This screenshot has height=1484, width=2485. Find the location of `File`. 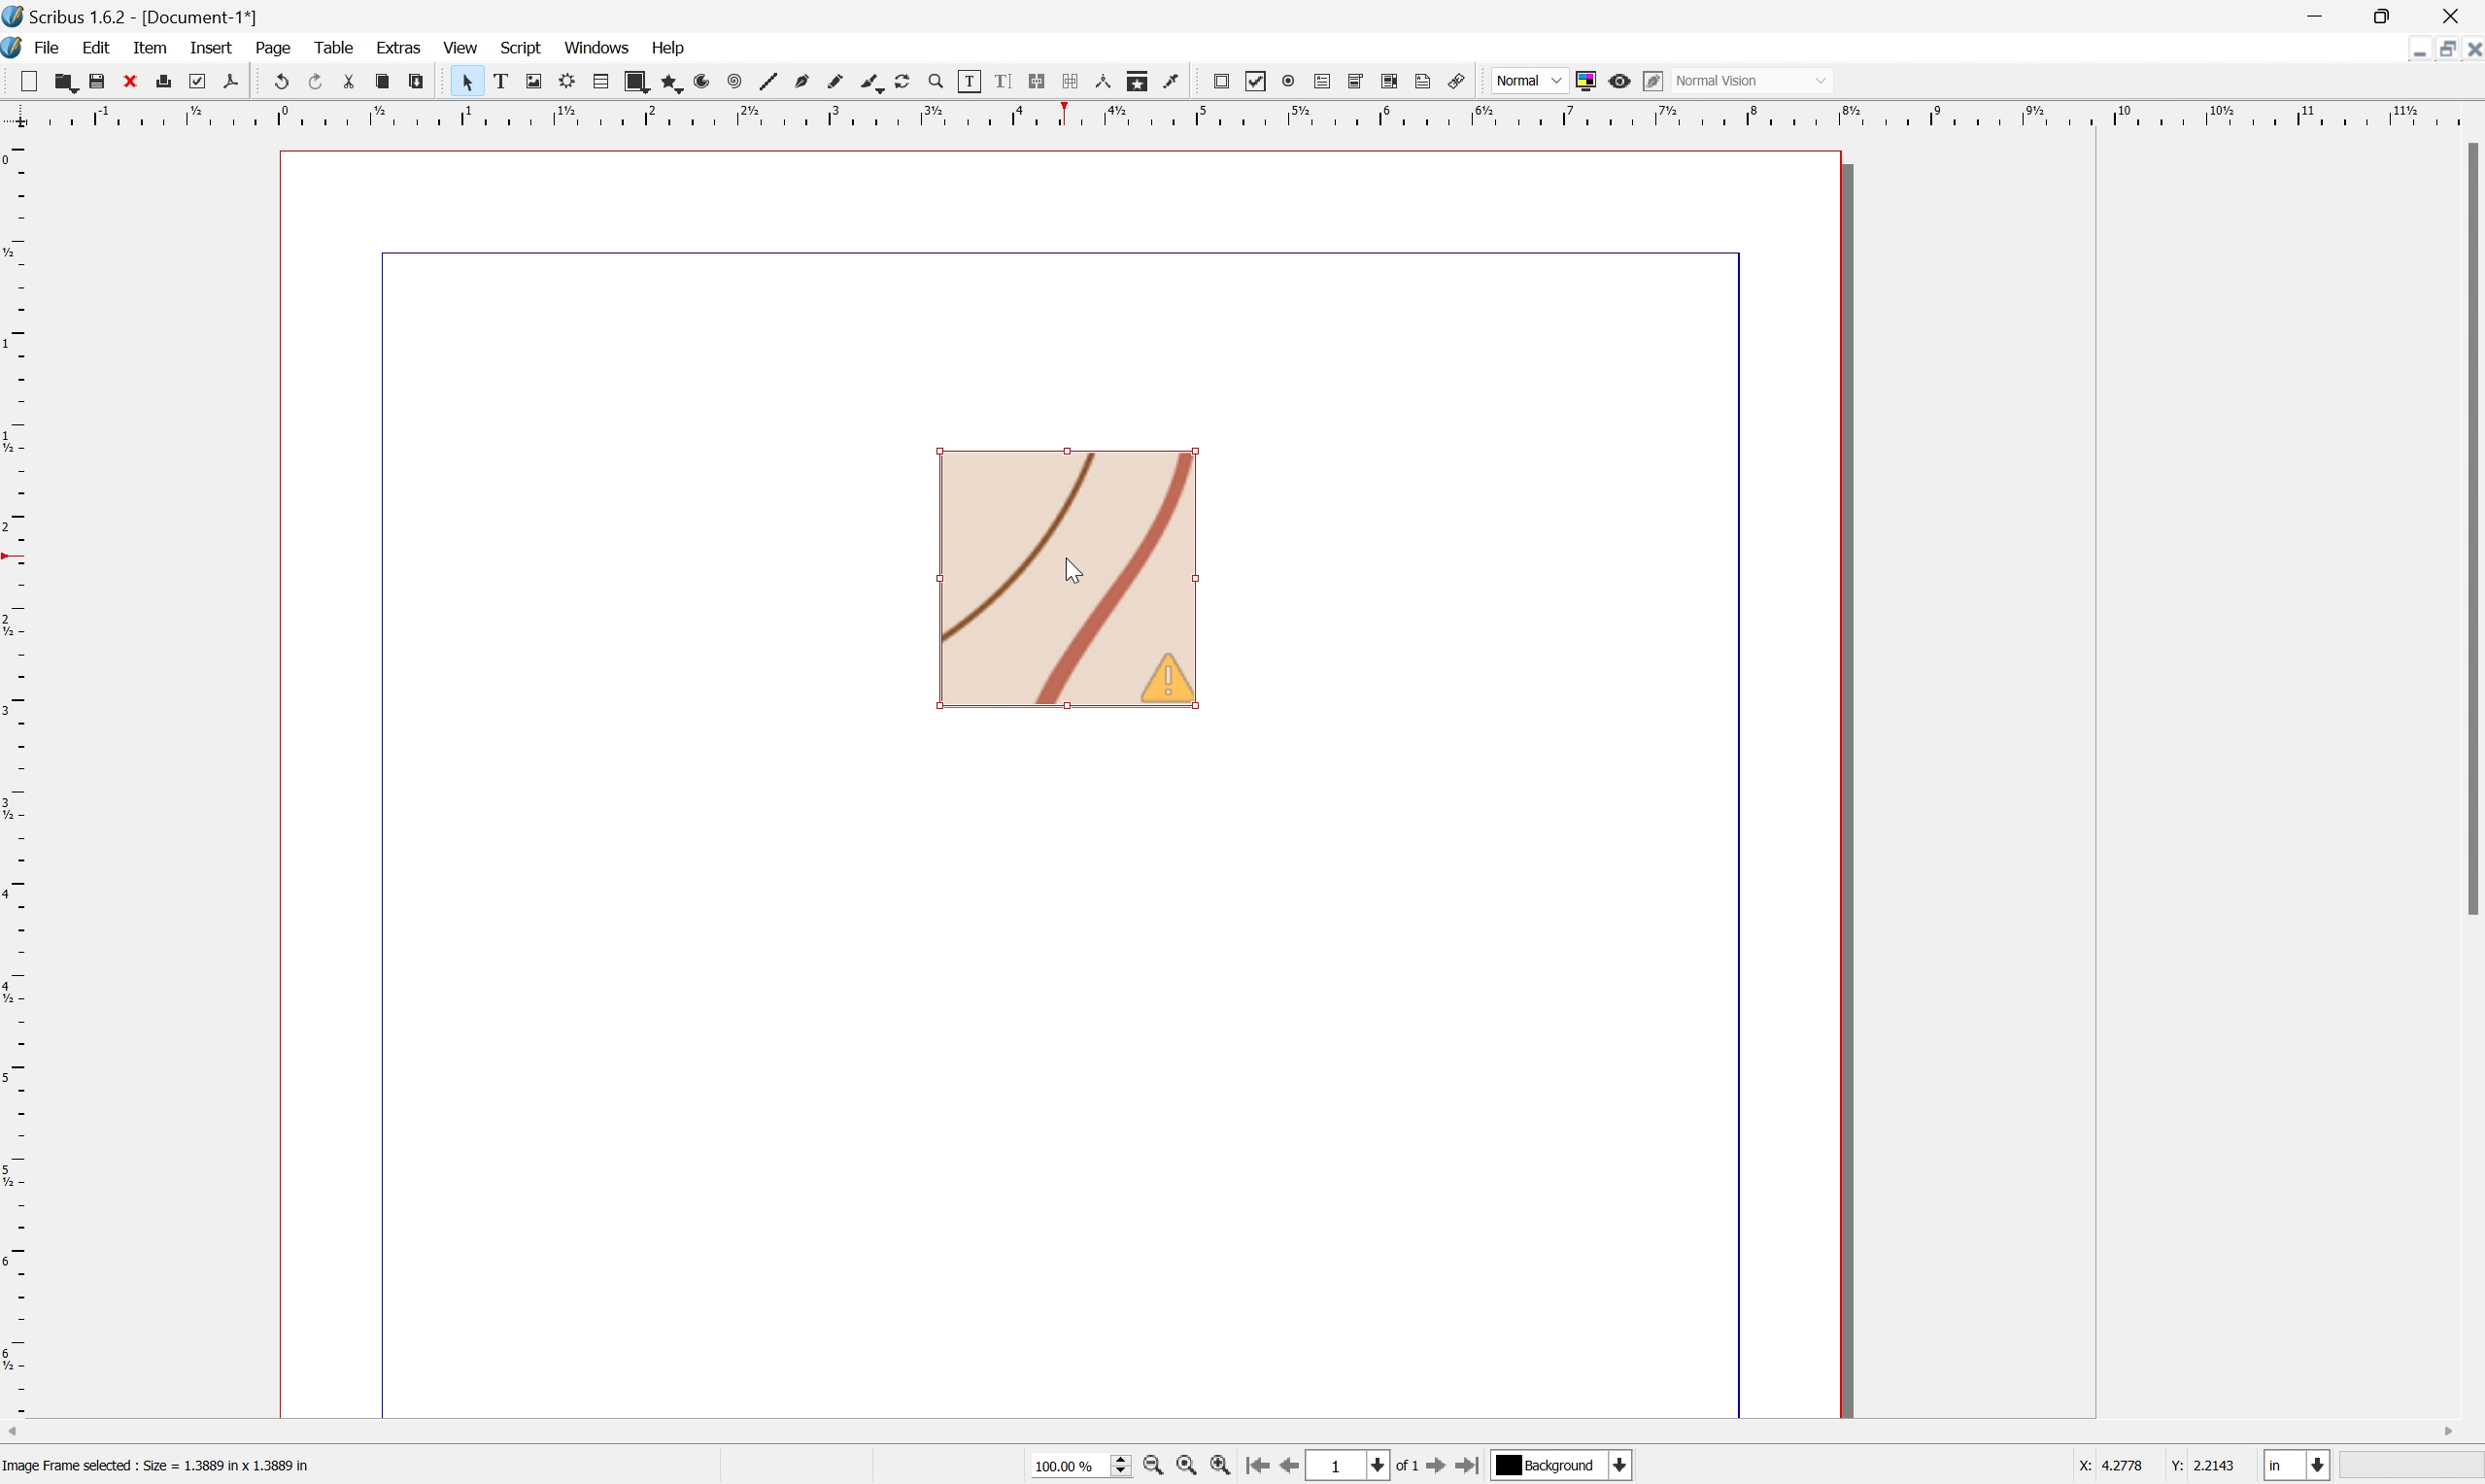

File is located at coordinates (50, 47).